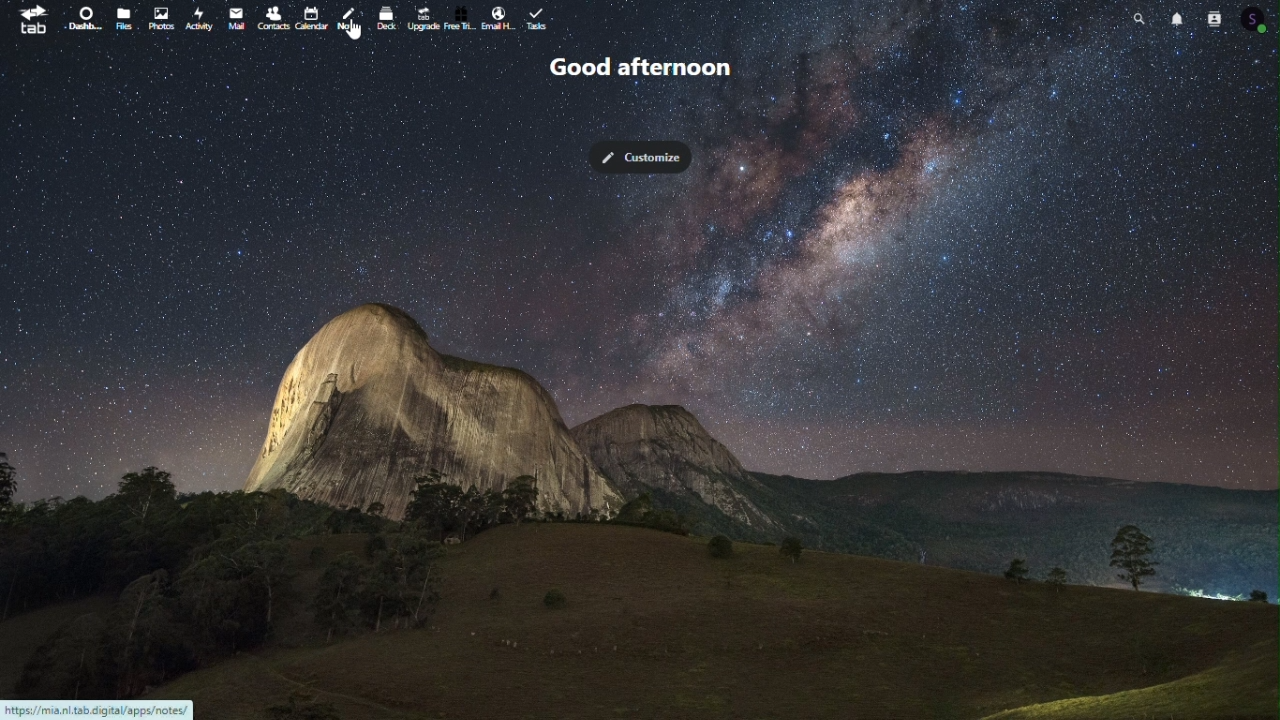 This screenshot has width=1280, height=720. What do you see at coordinates (497, 21) in the screenshot?
I see `Email handling` at bounding box center [497, 21].